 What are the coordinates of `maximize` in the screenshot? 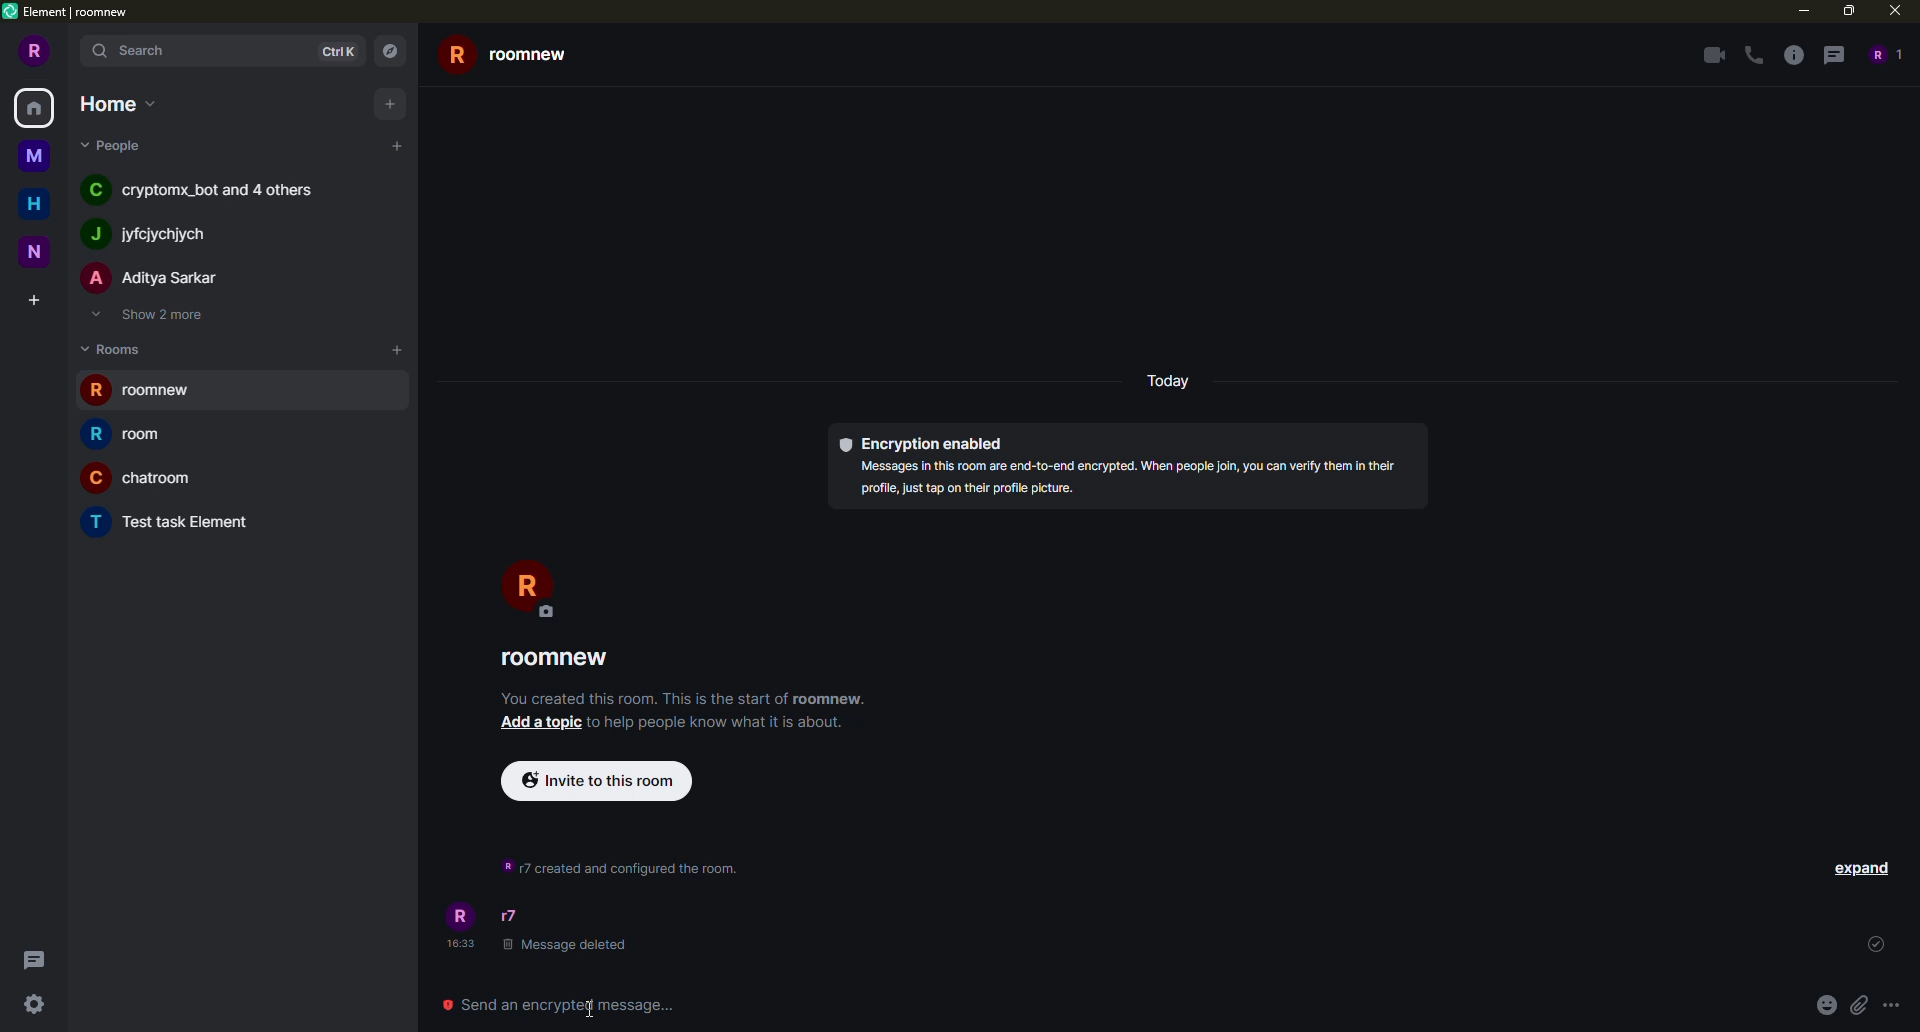 It's located at (1846, 11).